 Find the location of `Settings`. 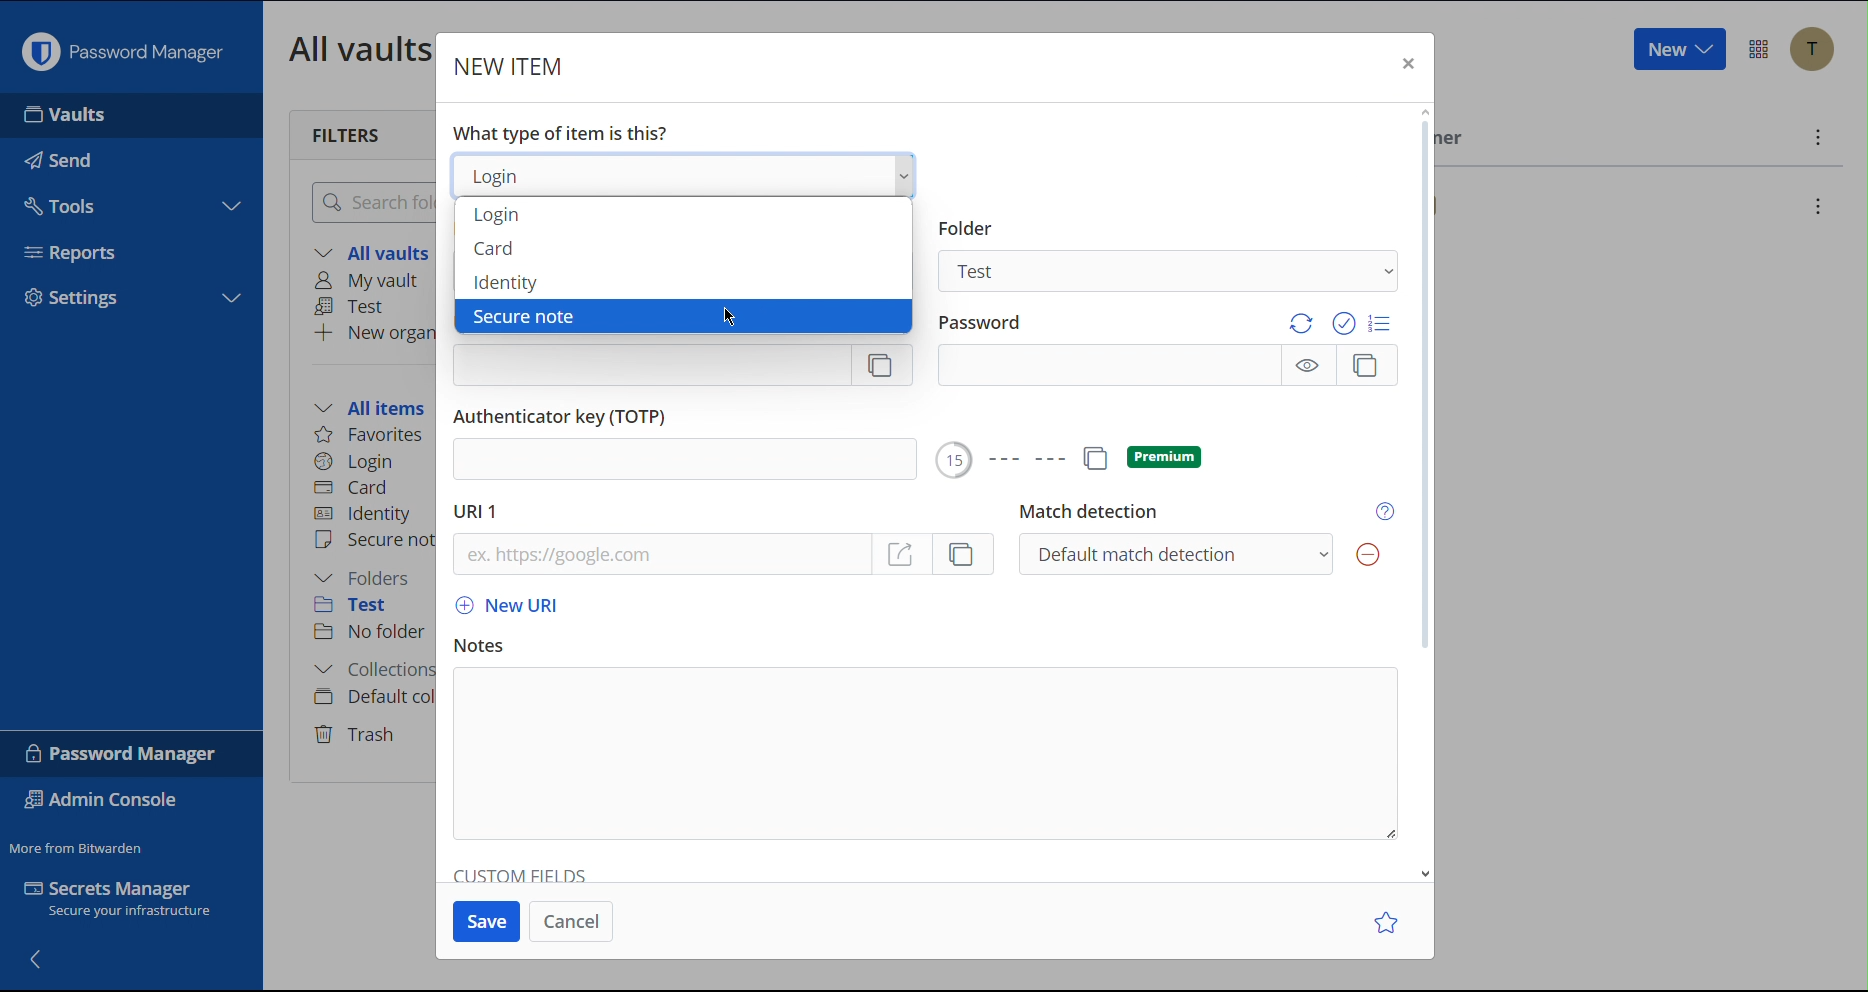

Settings is located at coordinates (129, 300).